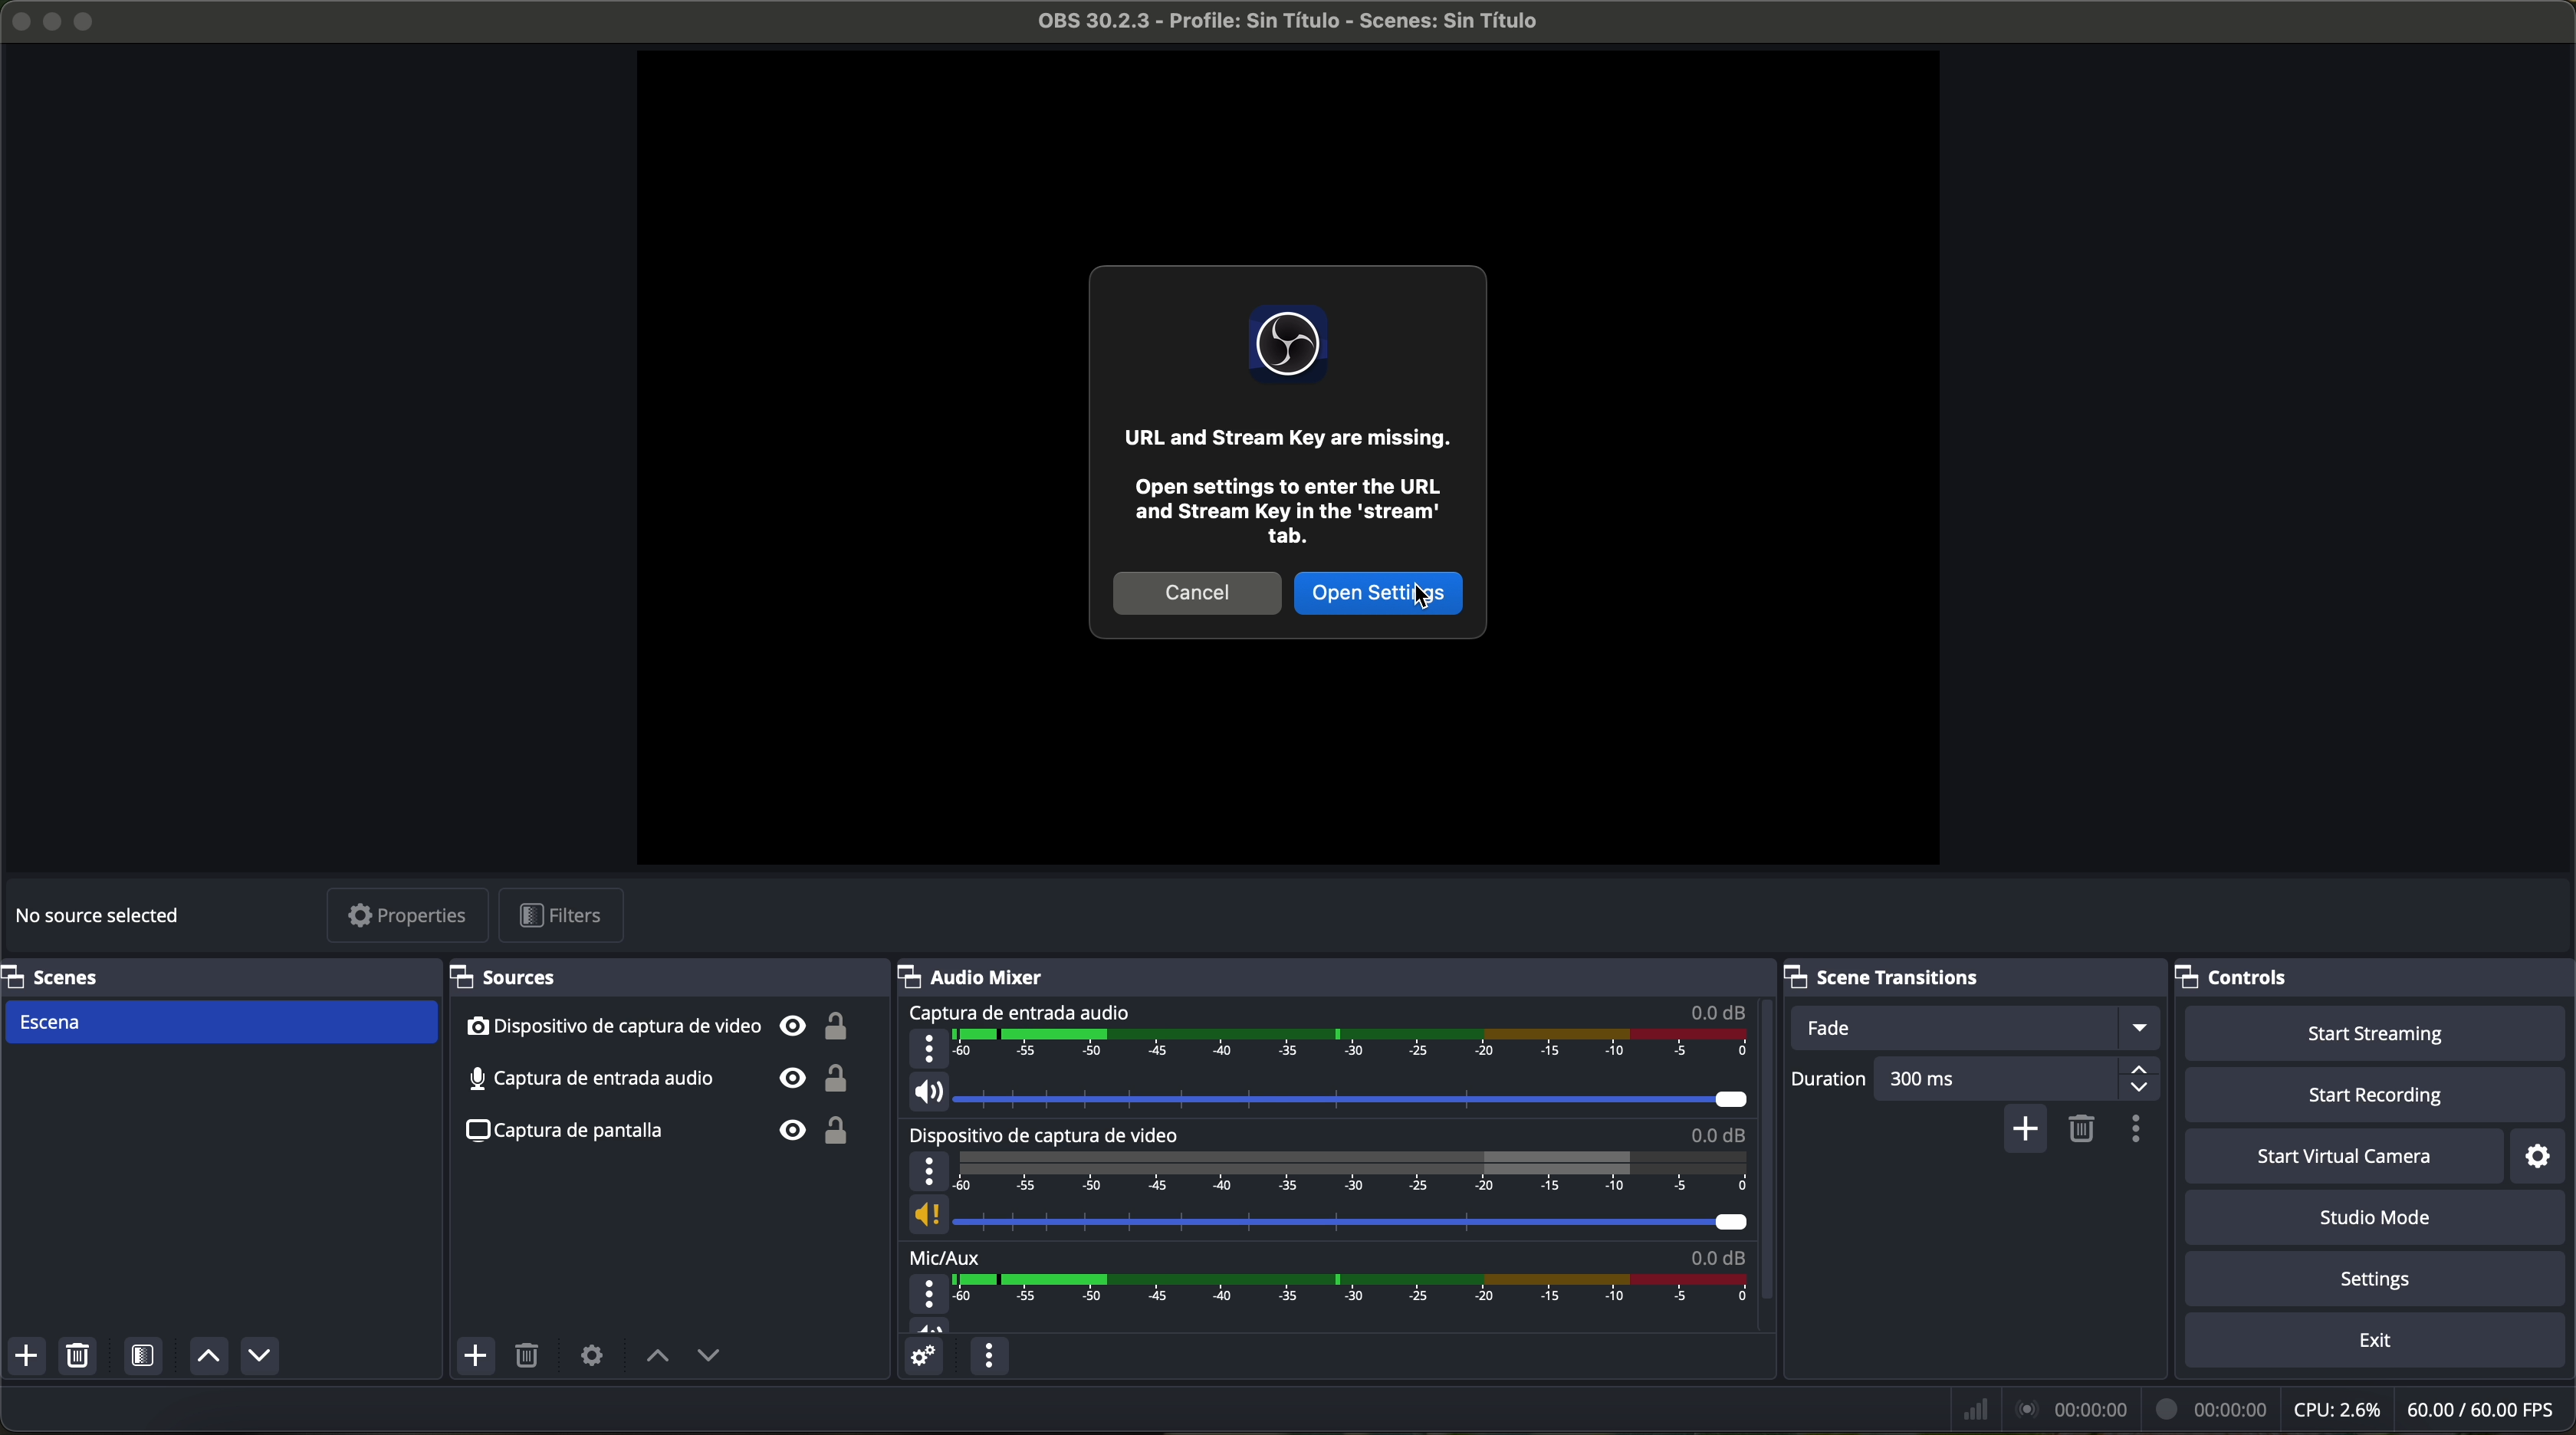 This screenshot has width=2576, height=1435. I want to click on audio input capture, so click(1322, 1058).